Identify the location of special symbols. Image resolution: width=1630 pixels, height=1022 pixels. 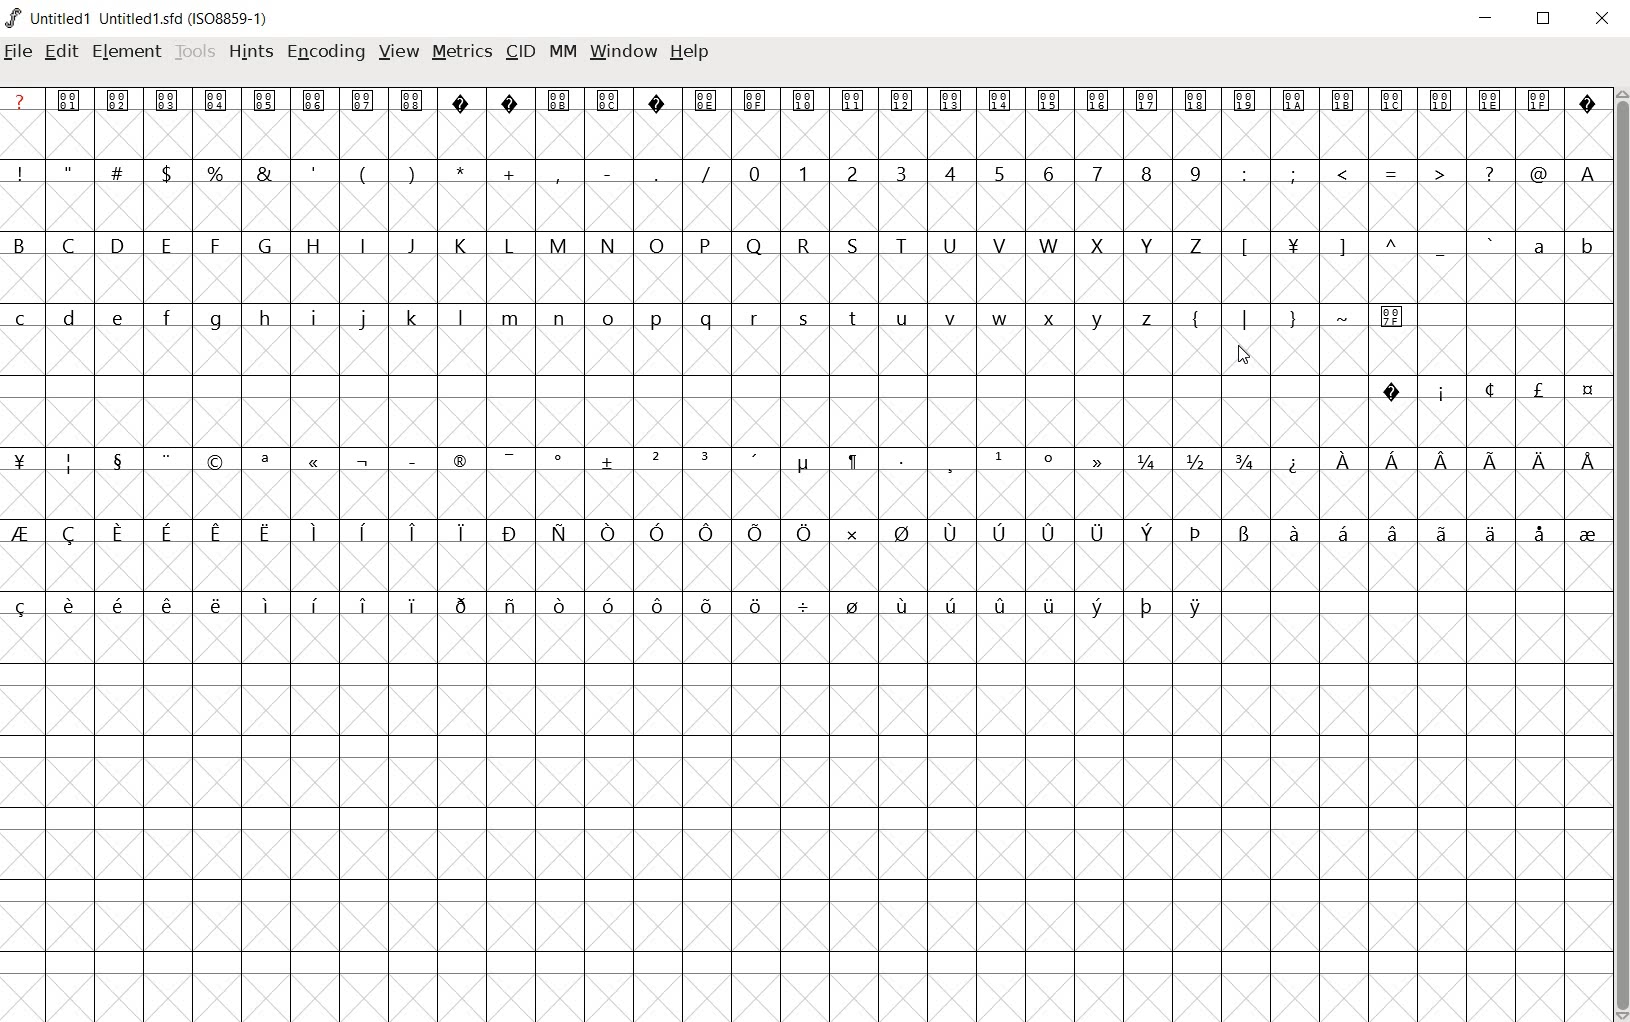
(1479, 391).